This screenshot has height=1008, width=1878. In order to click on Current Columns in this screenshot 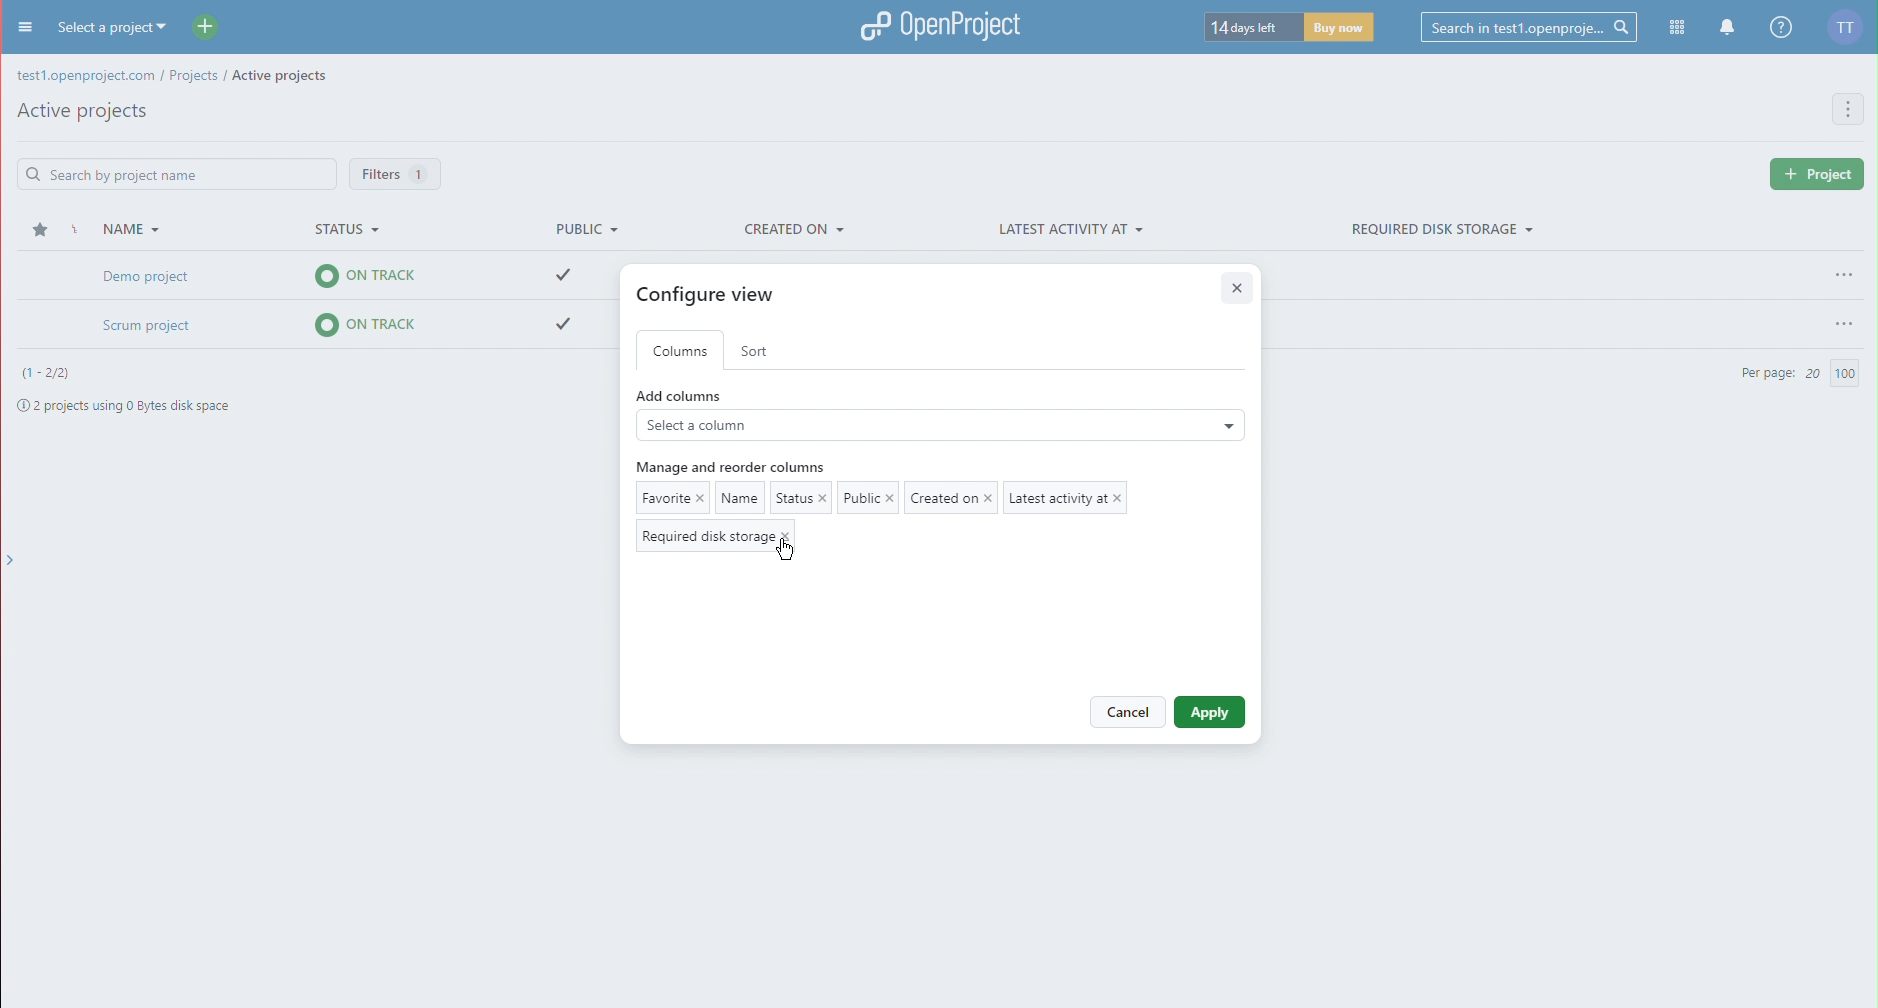, I will do `click(894, 516)`.